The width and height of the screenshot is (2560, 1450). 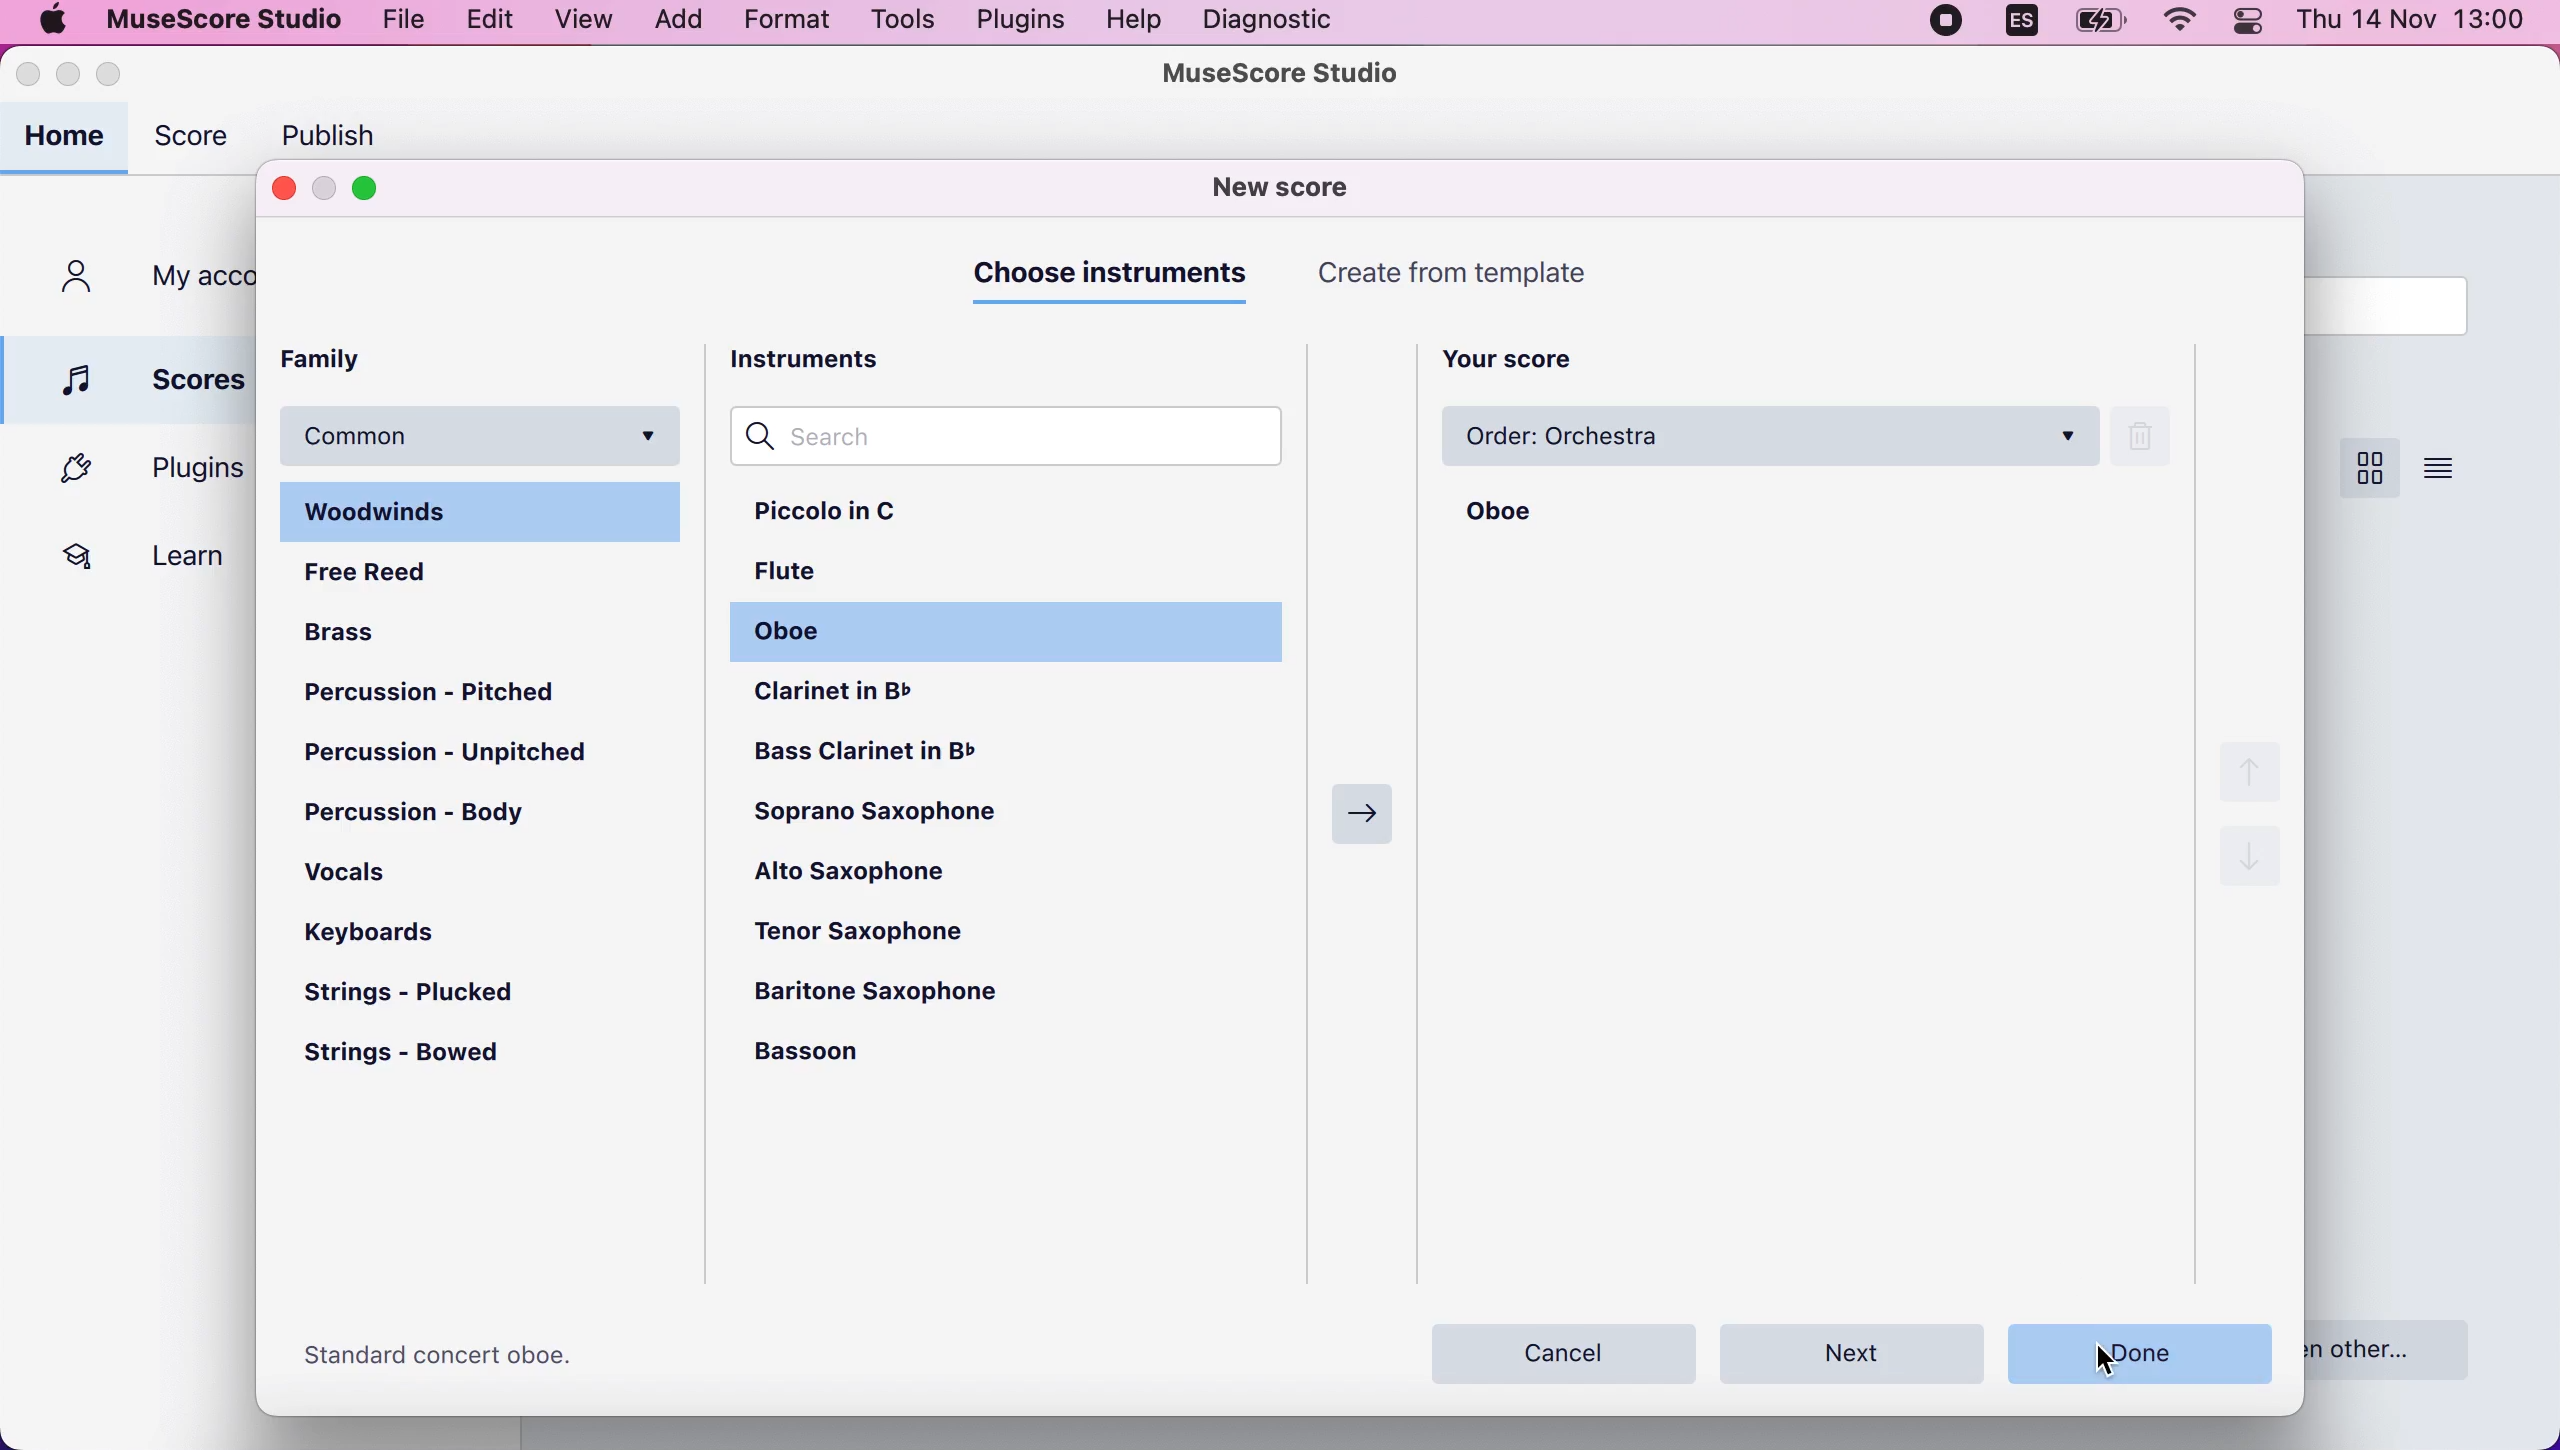 What do you see at coordinates (790, 23) in the screenshot?
I see `format` at bounding box center [790, 23].